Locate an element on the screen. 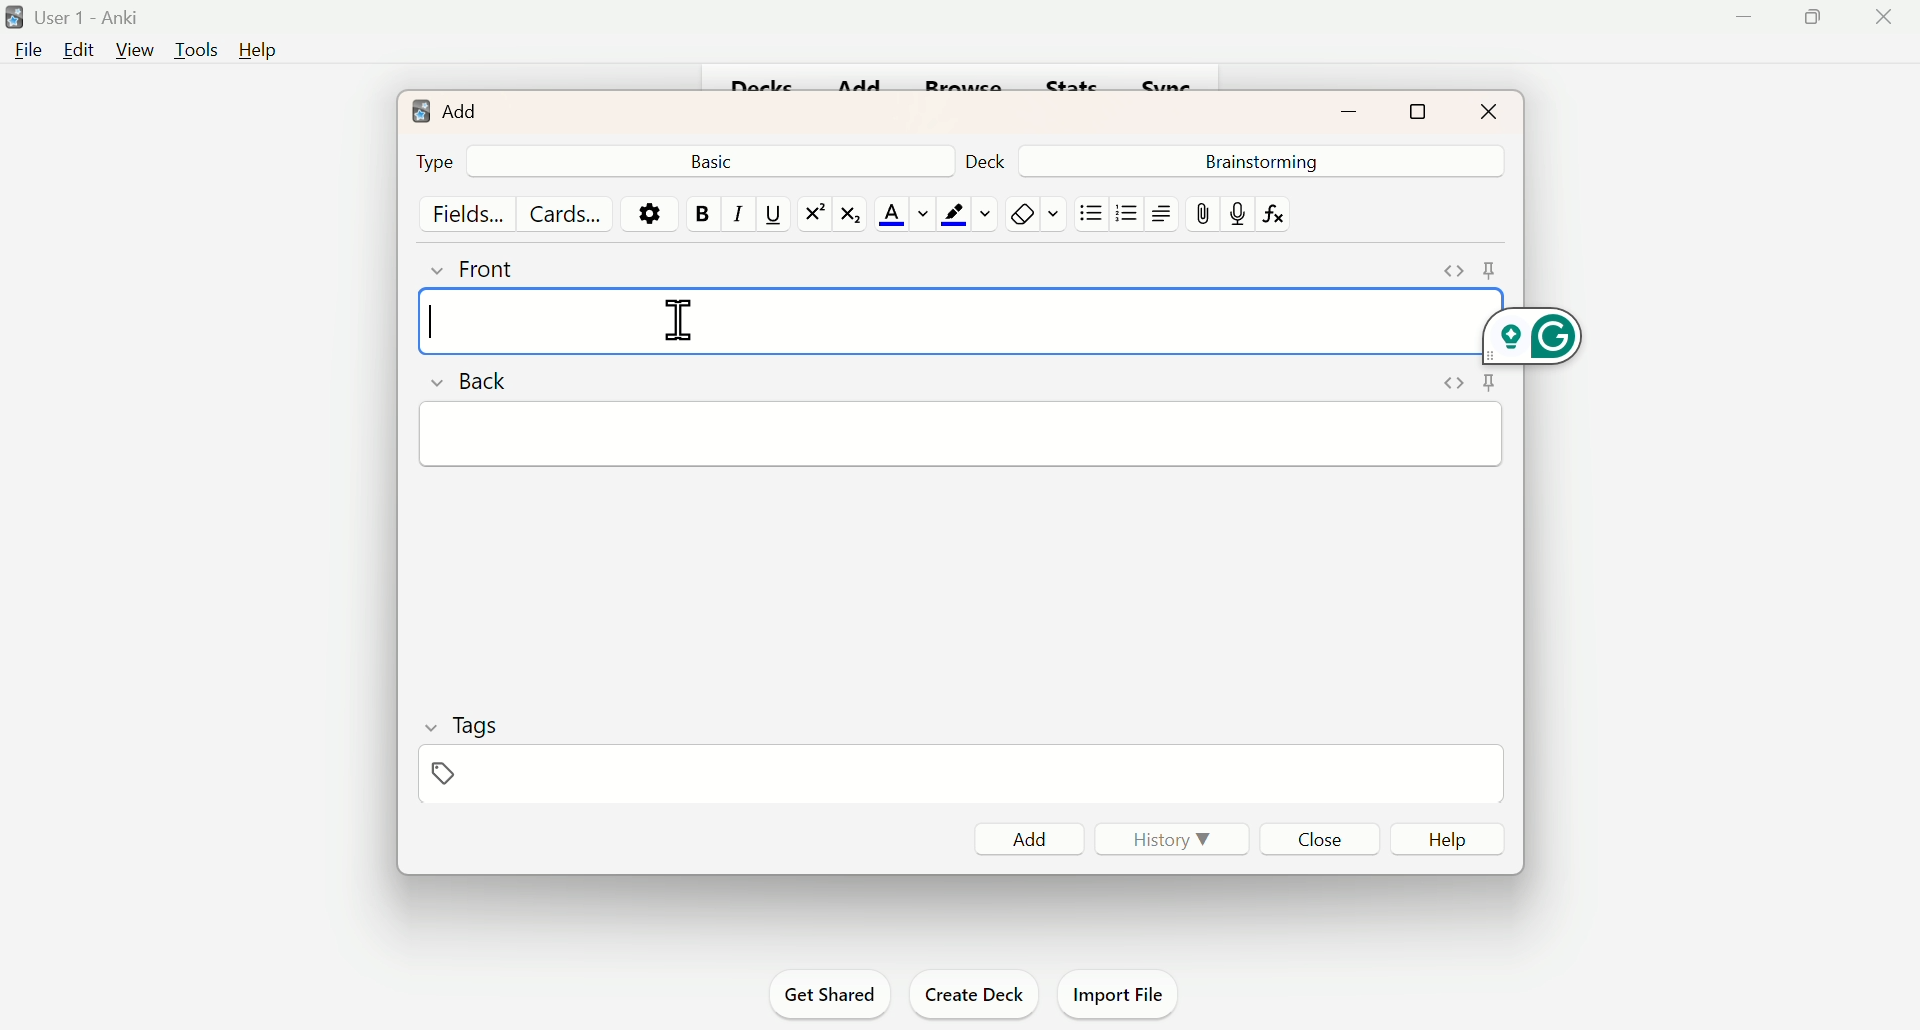 This screenshot has width=1920, height=1030.  is located at coordinates (1198, 212).